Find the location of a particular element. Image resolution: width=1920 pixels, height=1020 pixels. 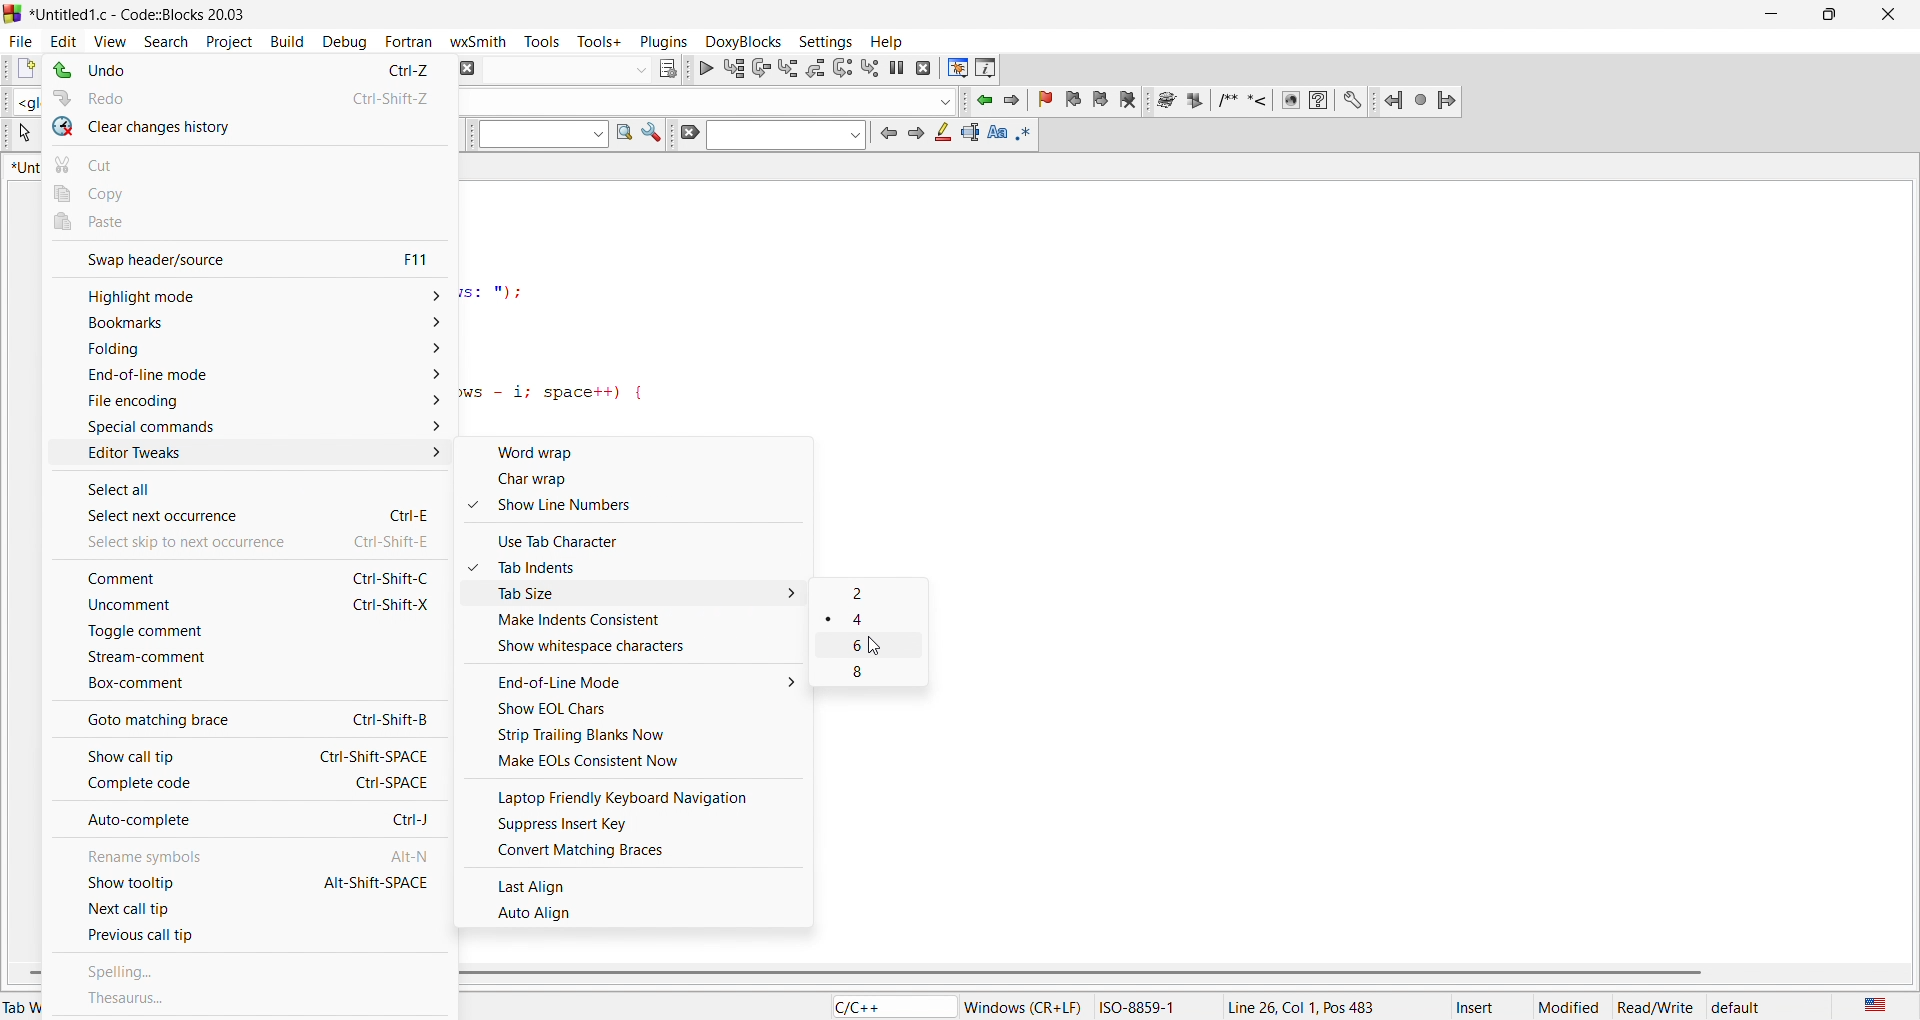

last align is located at coordinates (639, 881).